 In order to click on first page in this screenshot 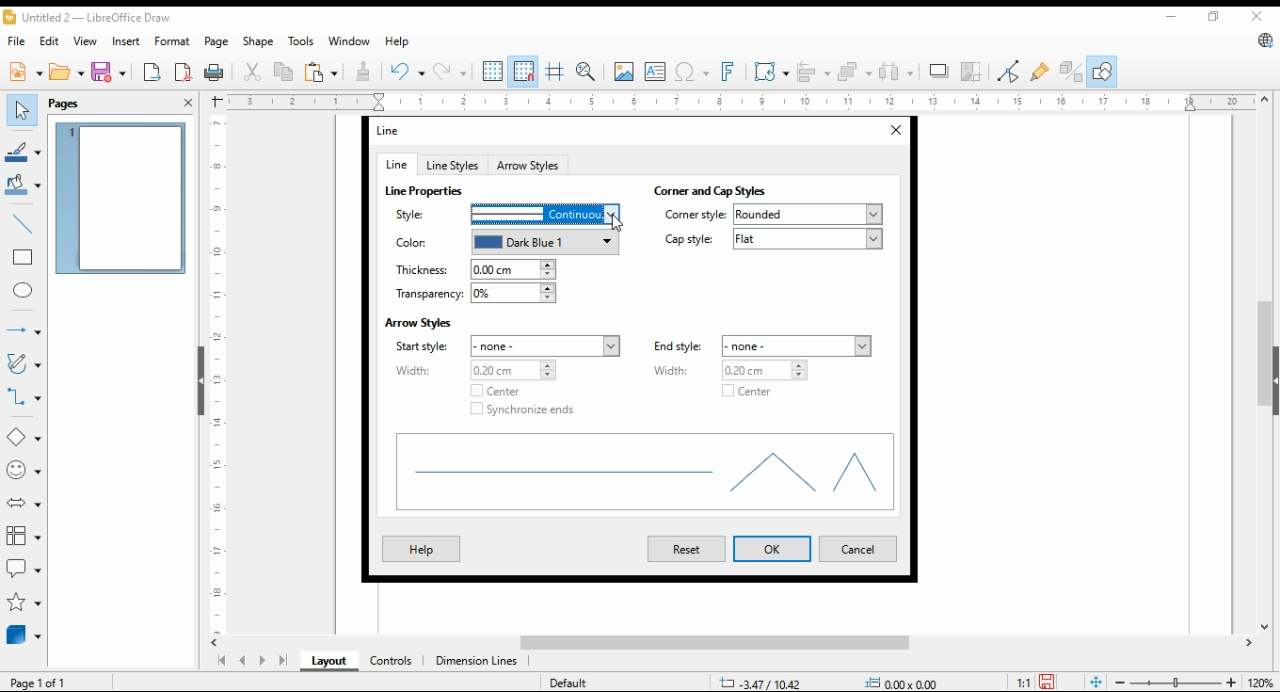, I will do `click(220, 661)`.